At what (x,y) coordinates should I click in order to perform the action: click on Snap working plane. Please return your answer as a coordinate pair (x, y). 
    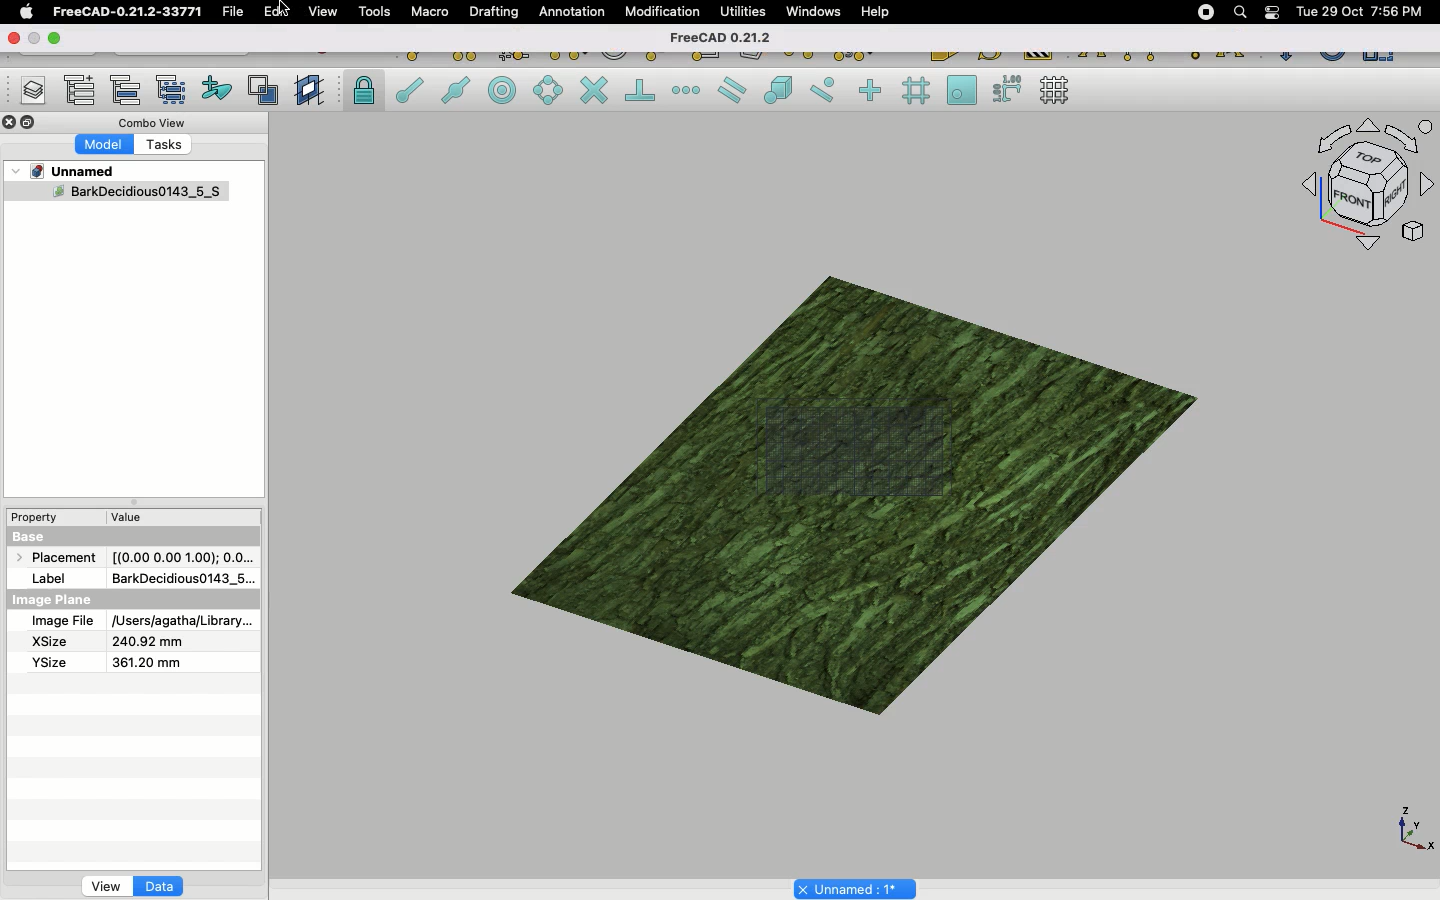
    Looking at the image, I should click on (962, 92).